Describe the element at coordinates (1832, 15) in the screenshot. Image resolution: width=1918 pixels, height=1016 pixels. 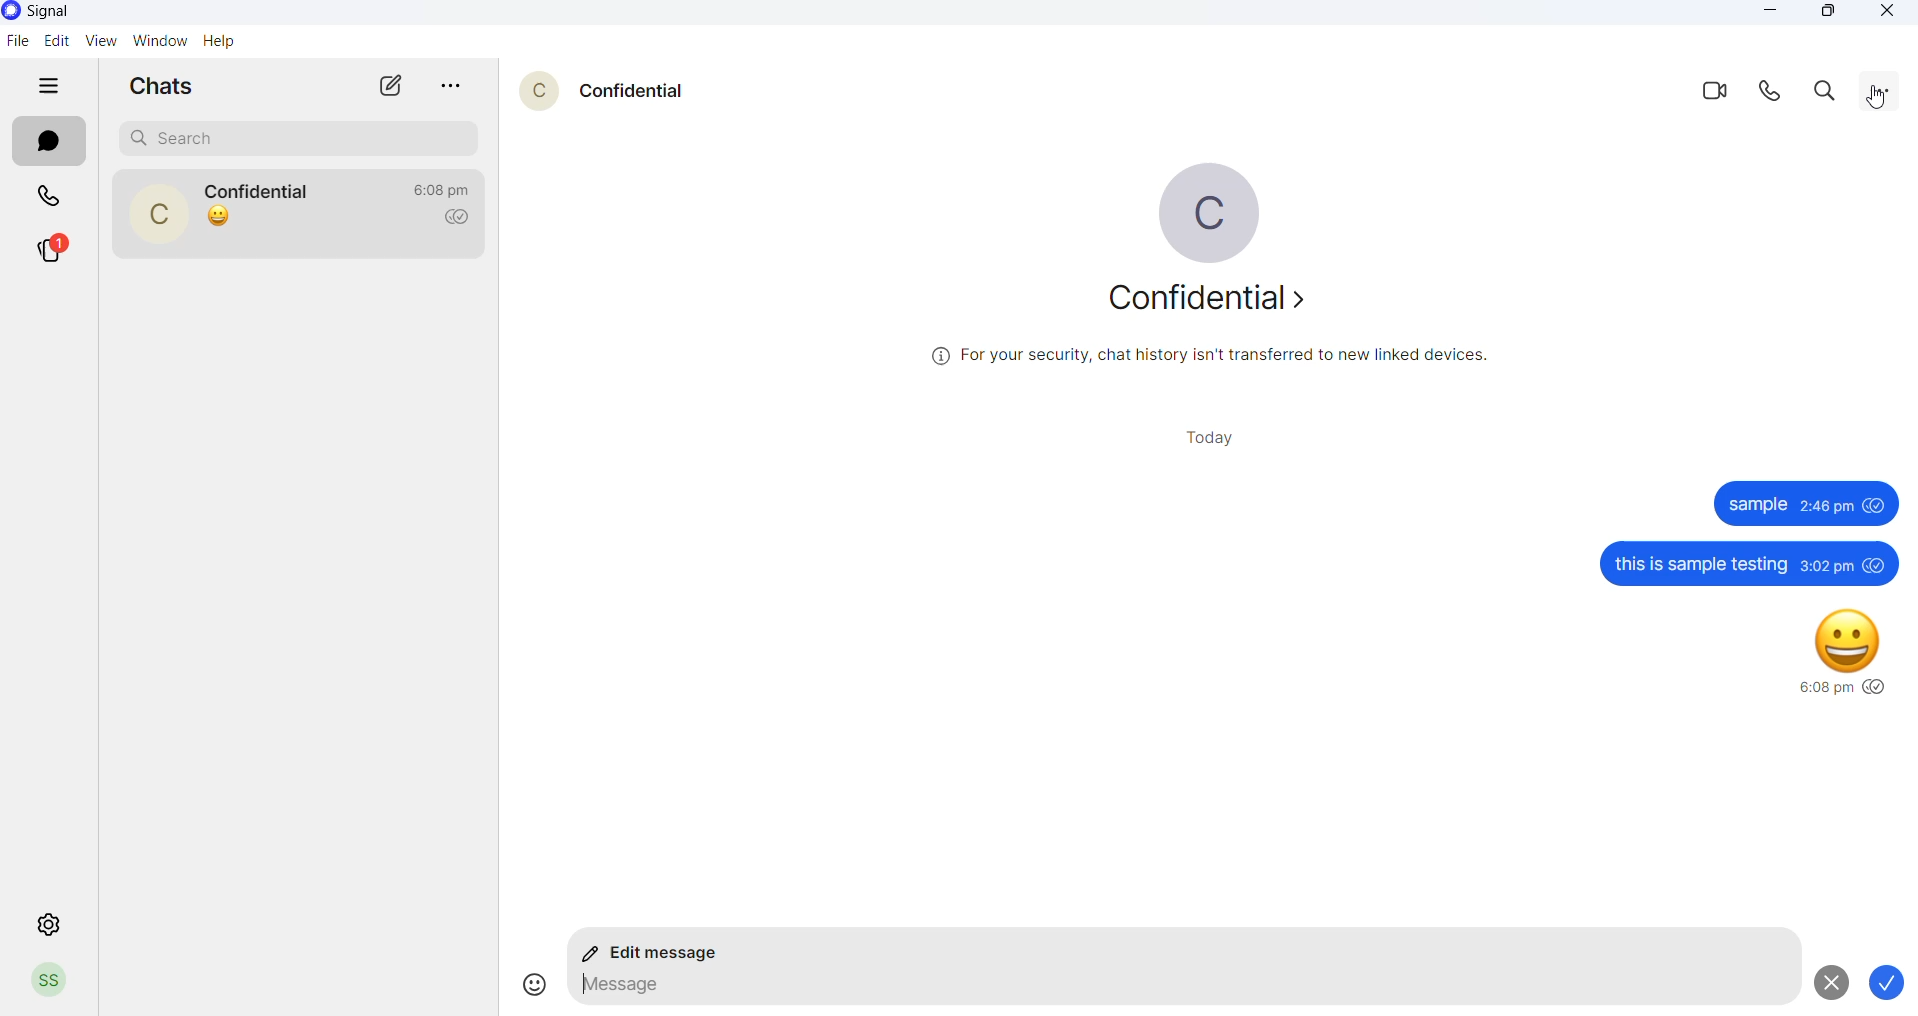
I see `maximize` at that location.